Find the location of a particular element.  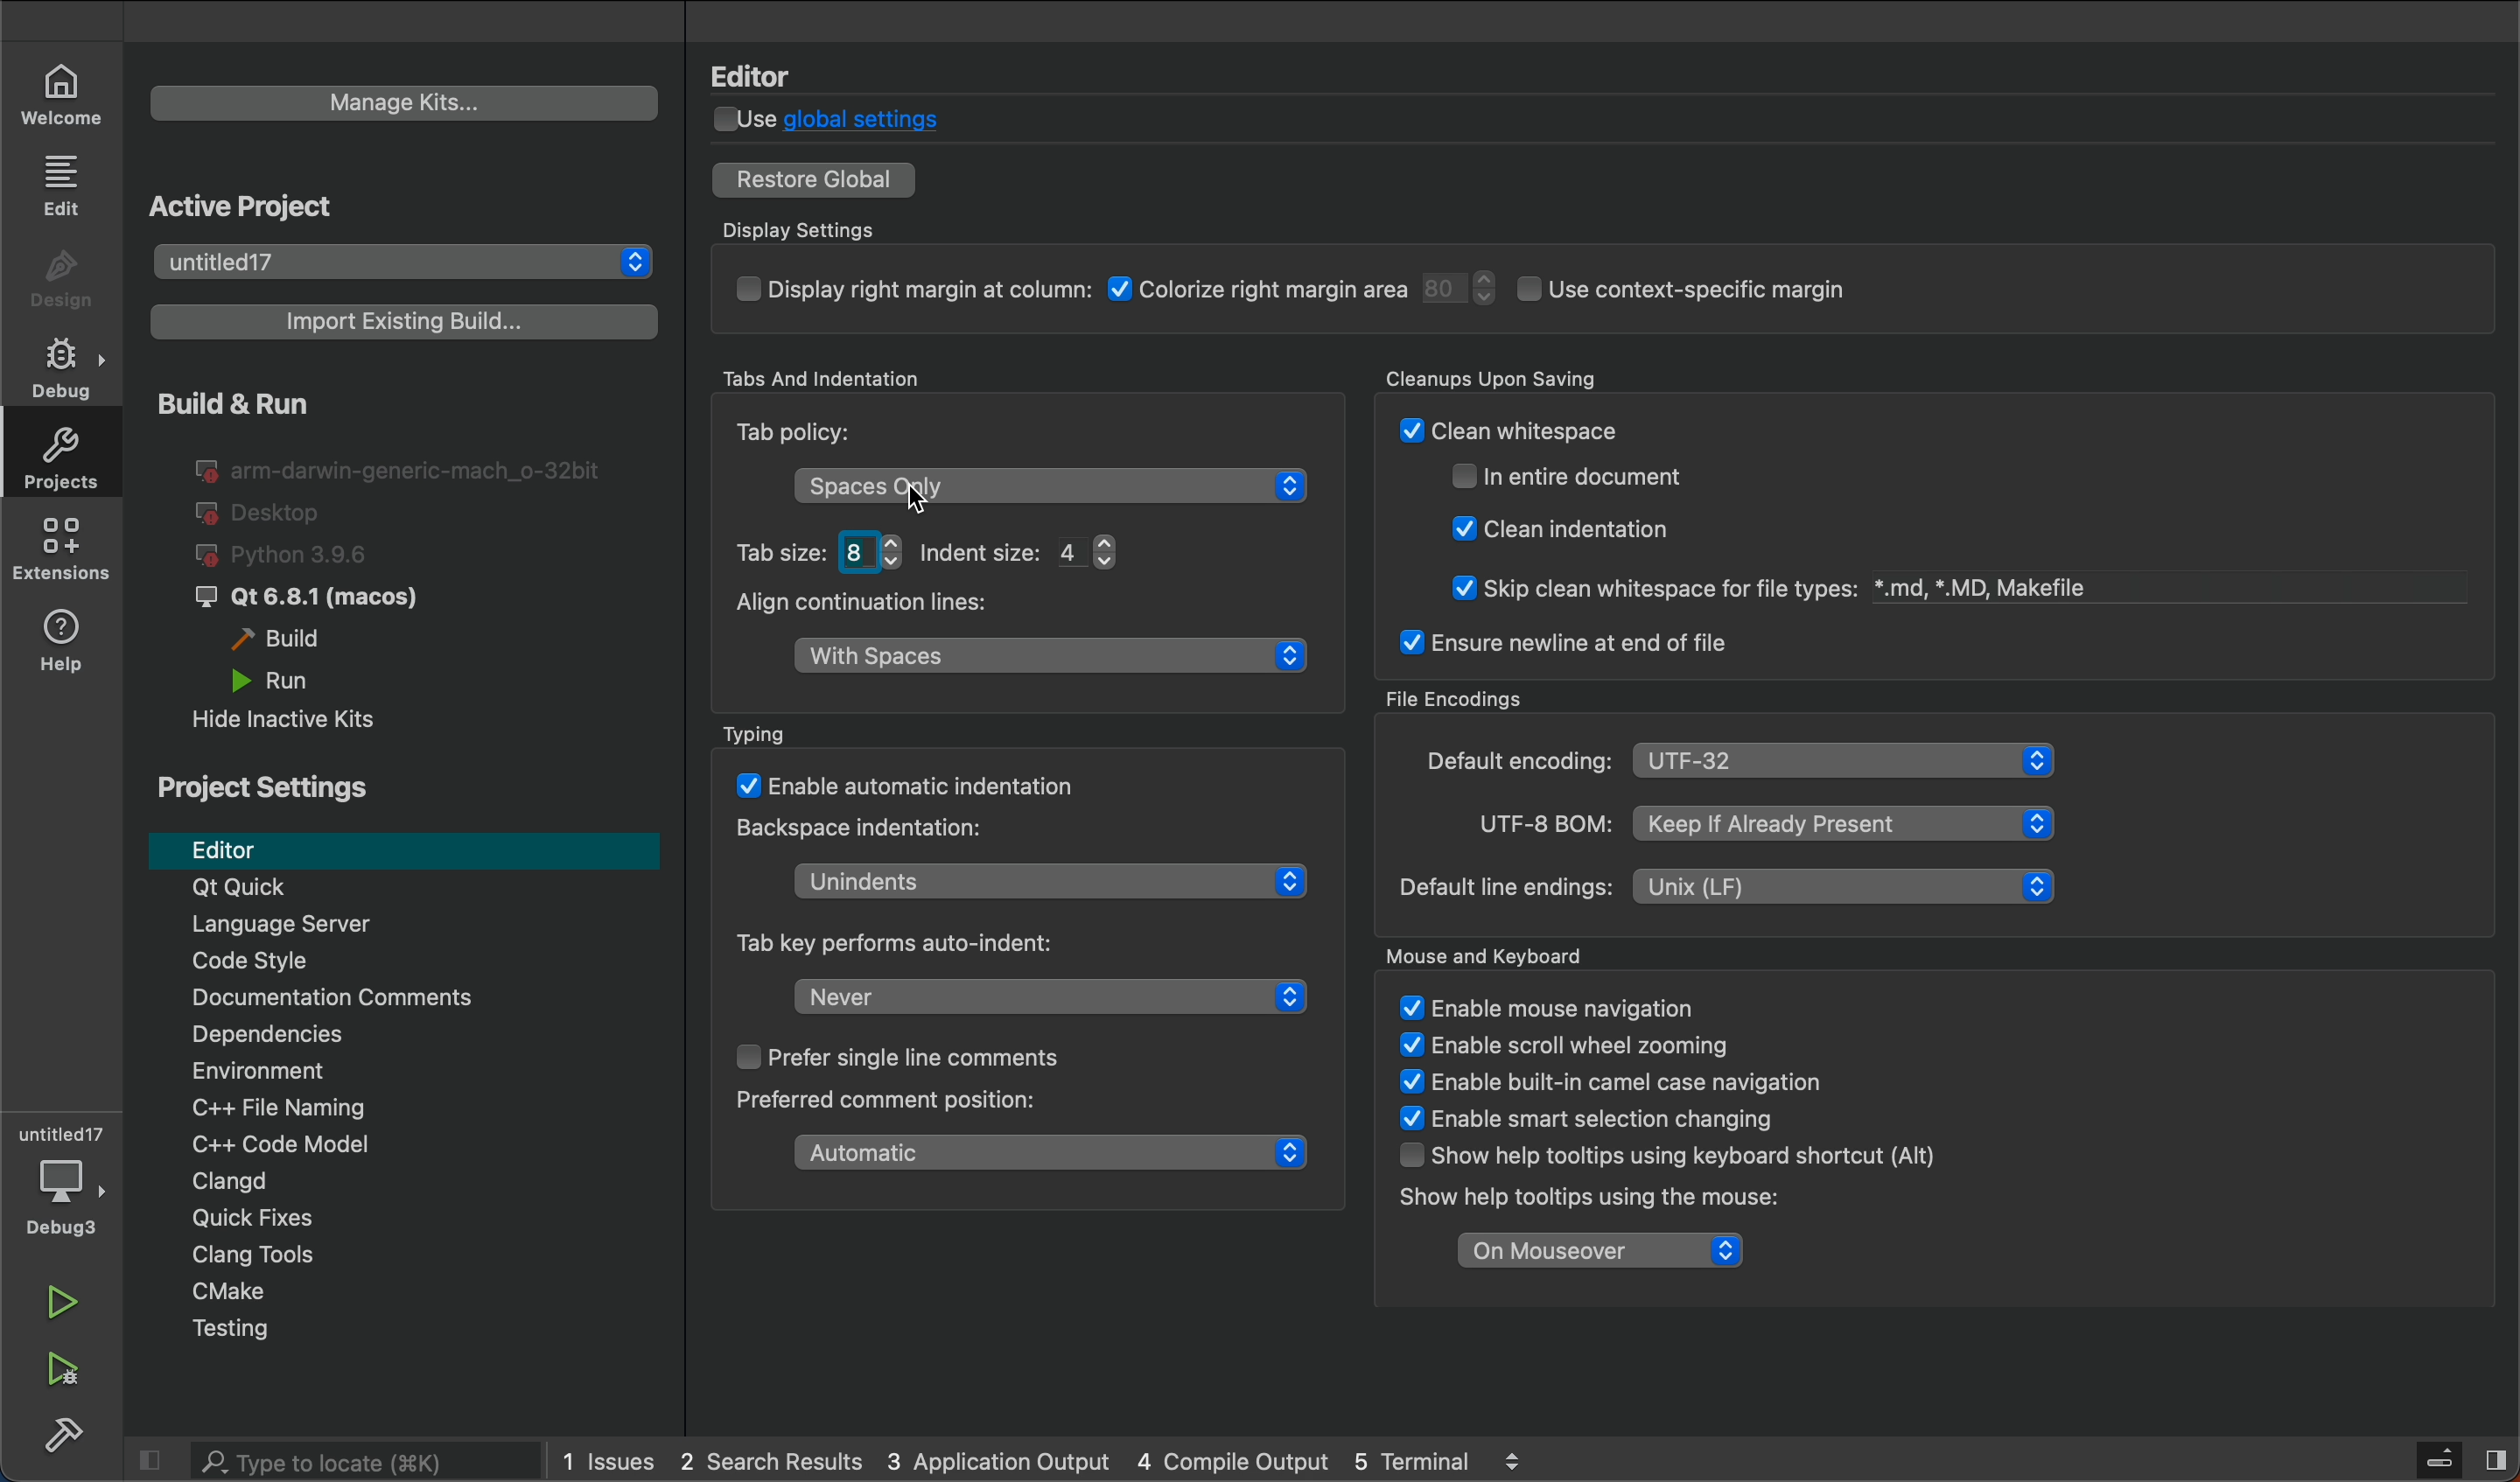

Cmakje is located at coordinates (419, 1296).